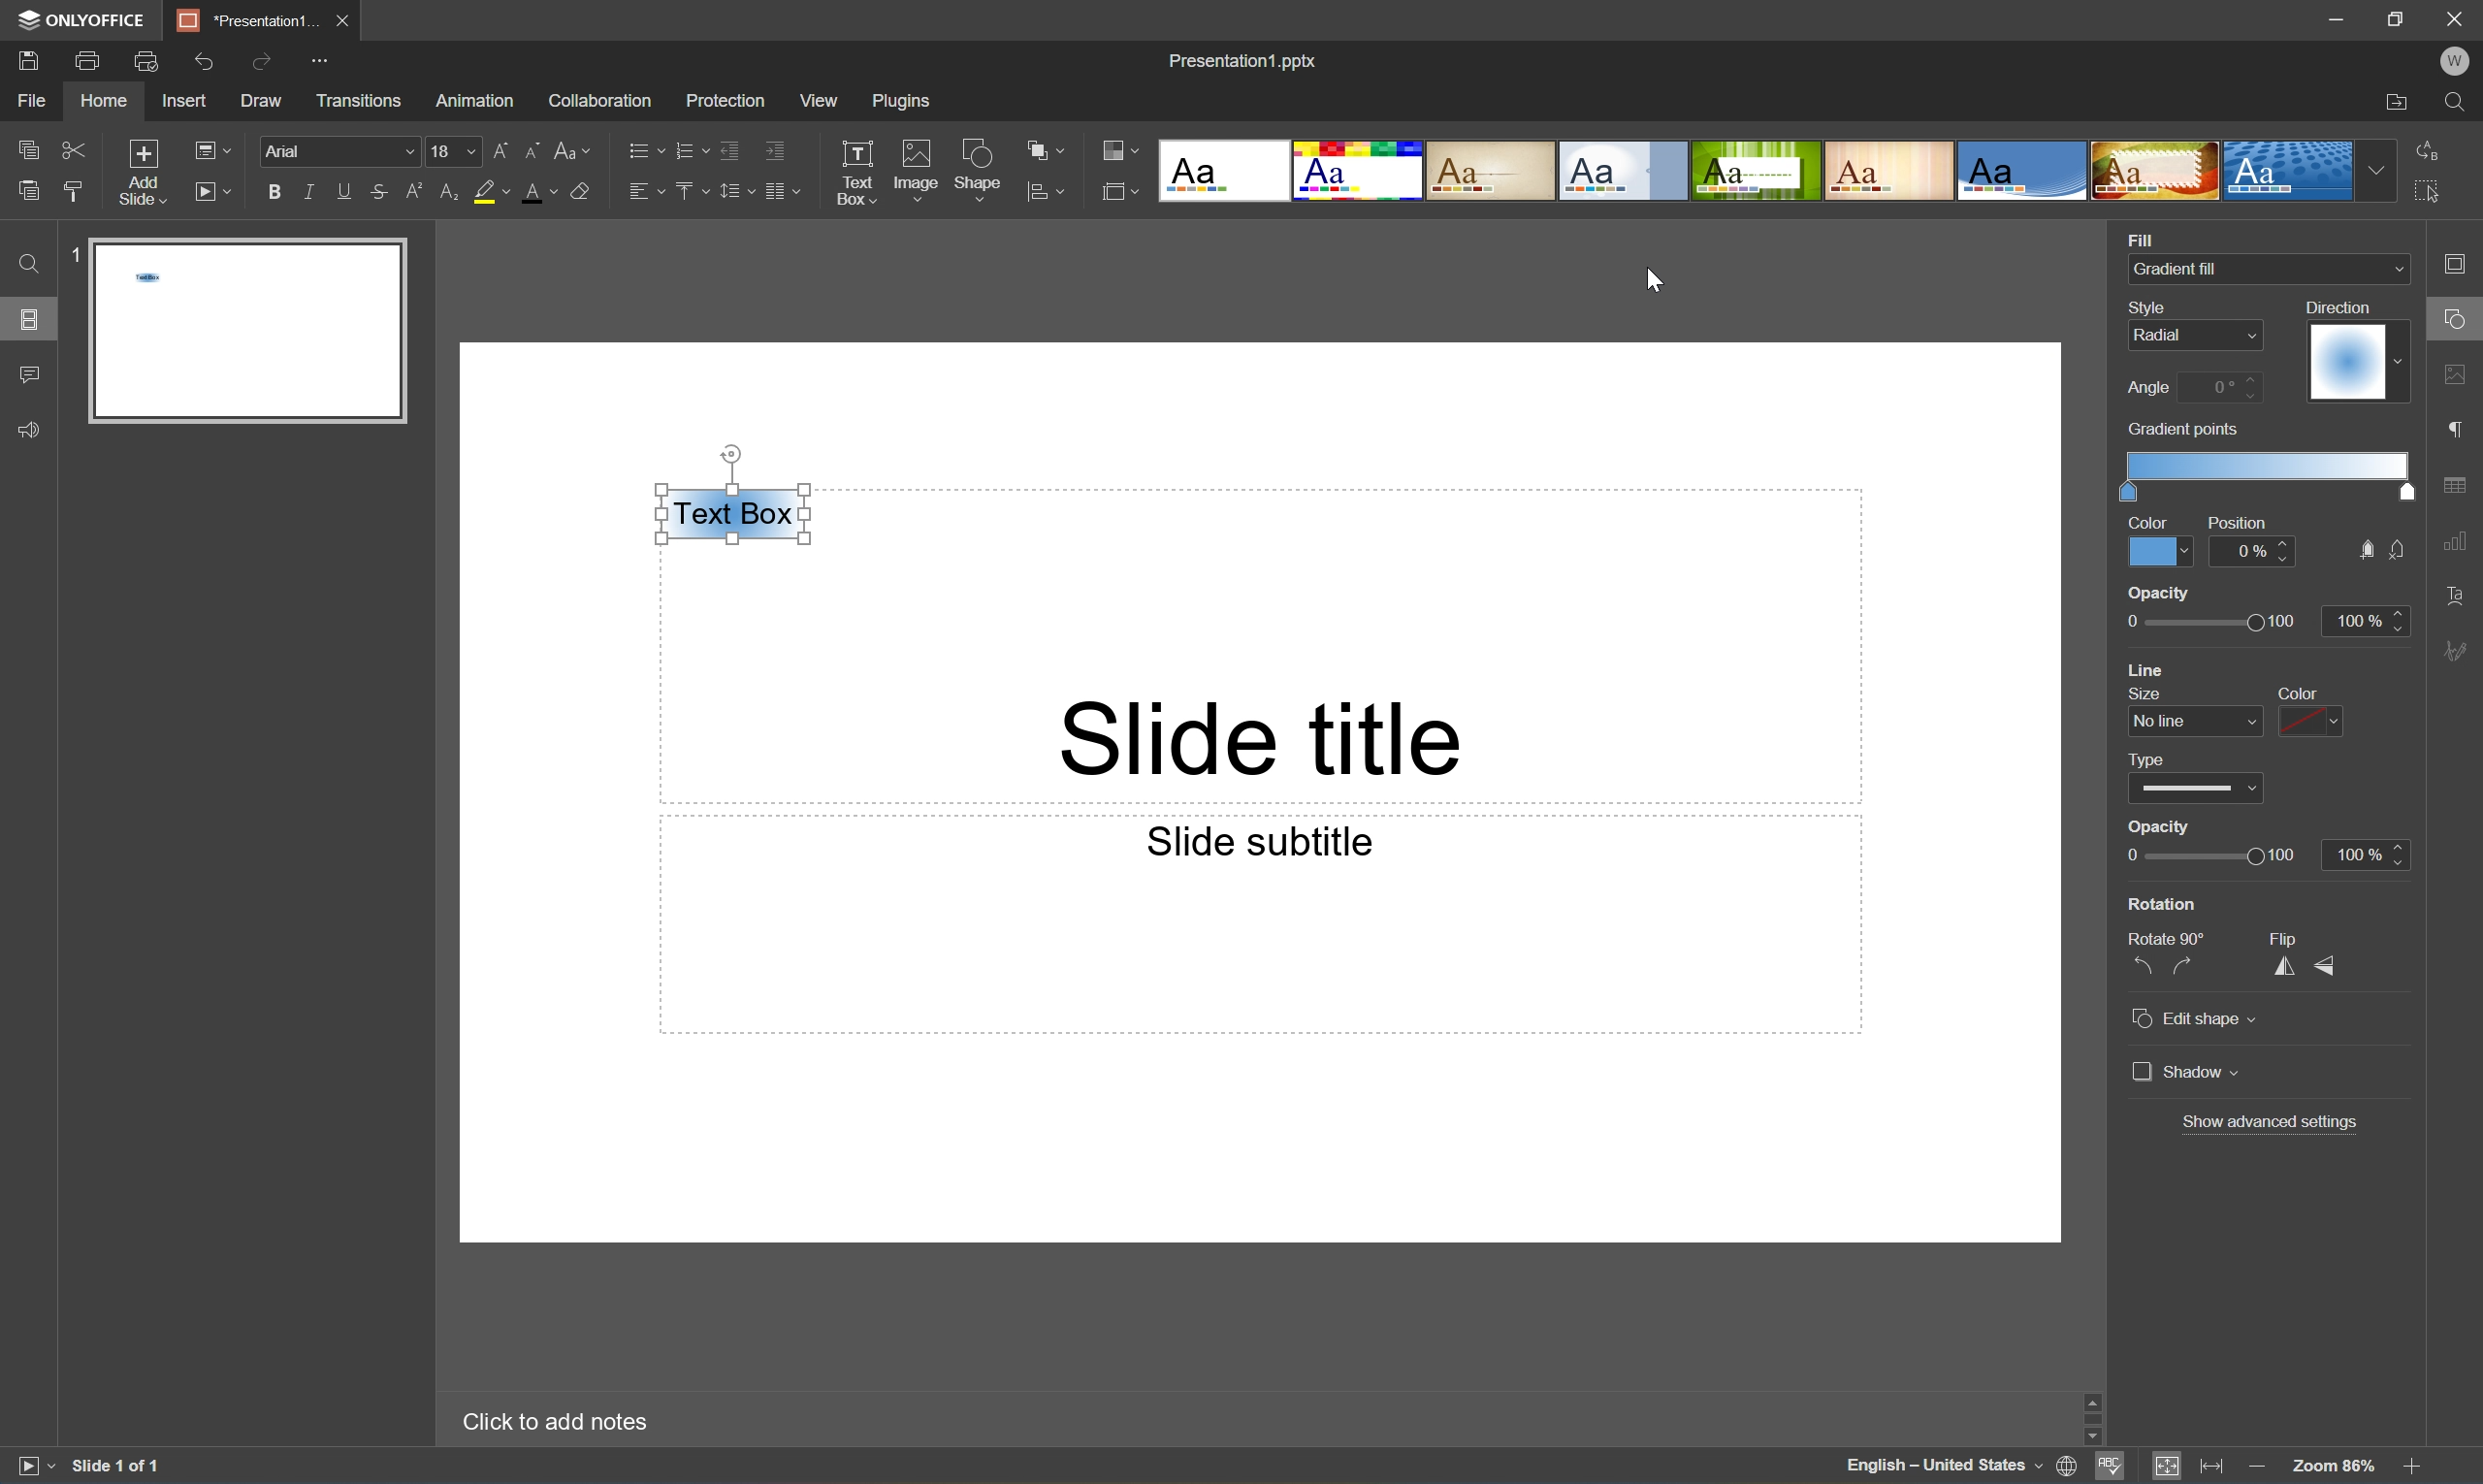 Image resolution: width=2483 pixels, height=1484 pixels. I want to click on Vertically align, so click(688, 194).